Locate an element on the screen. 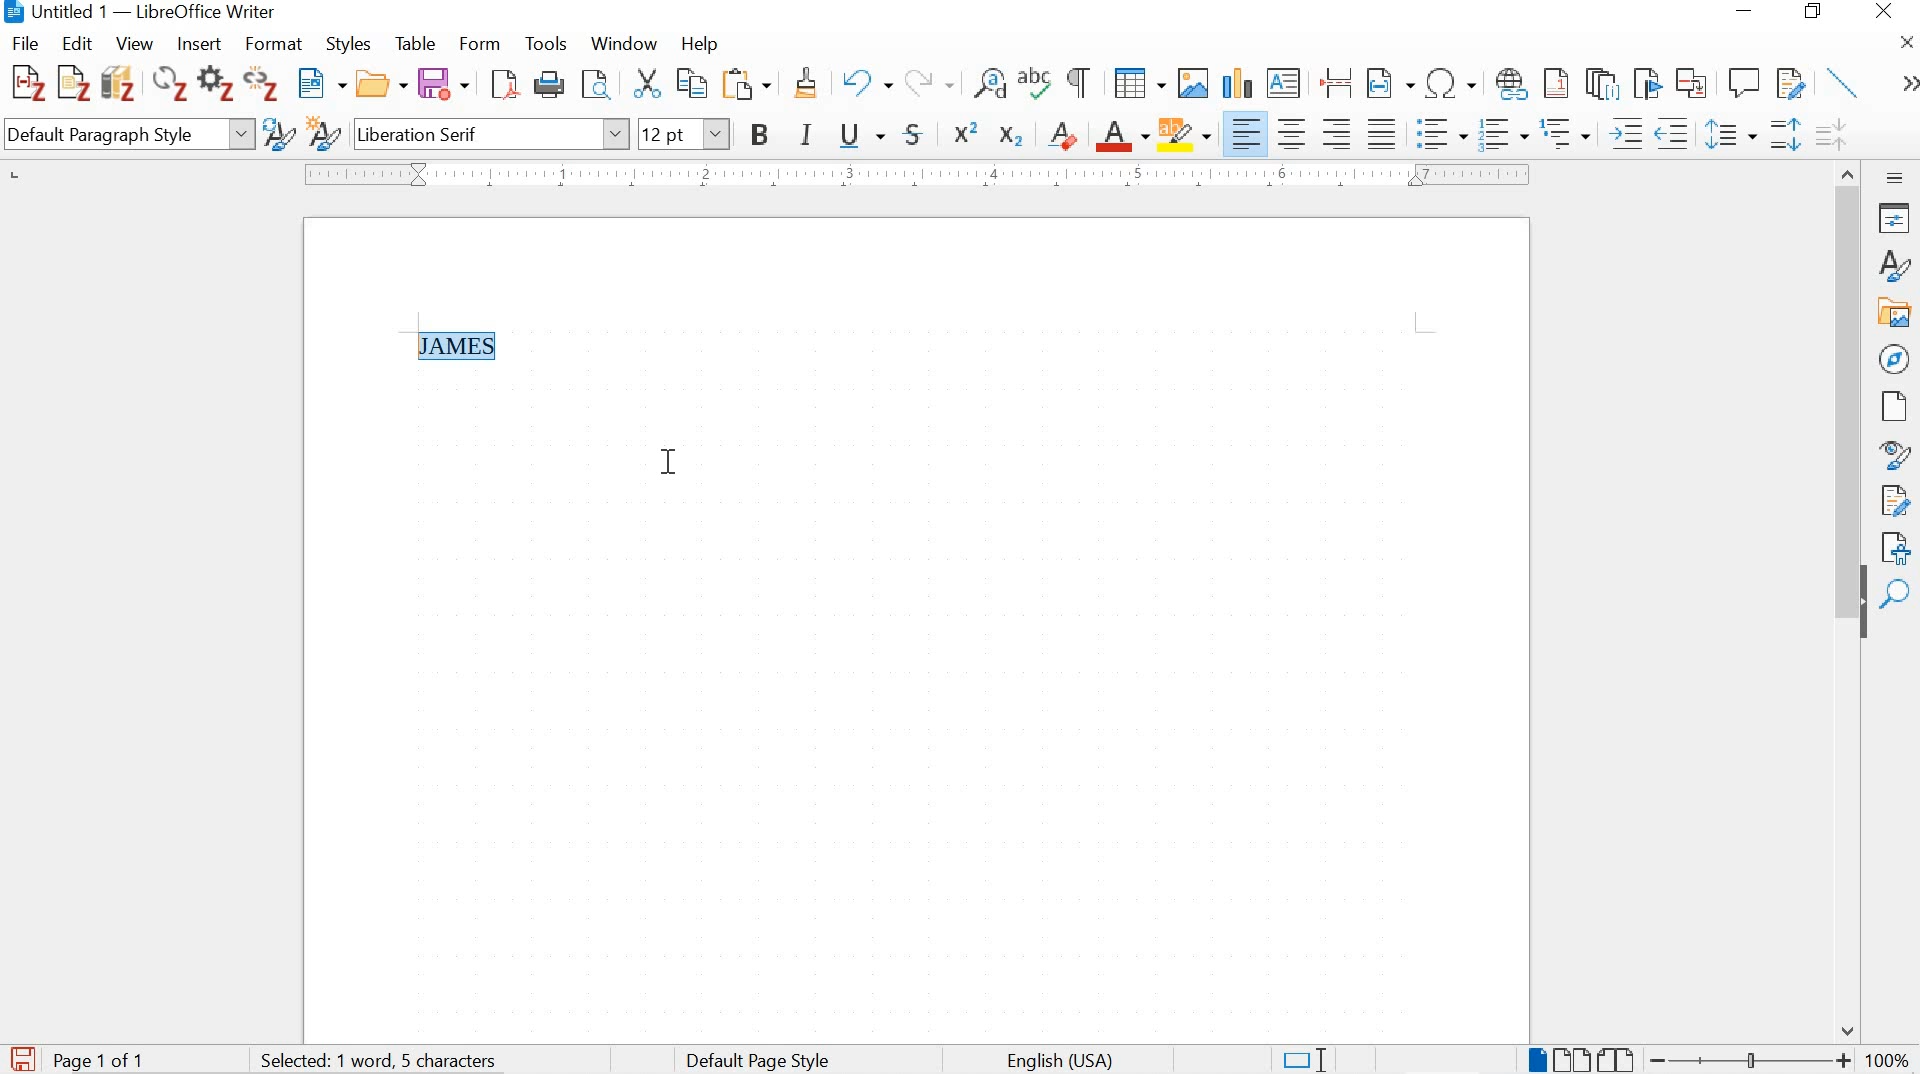  toggle formatting marks is located at coordinates (1080, 82).